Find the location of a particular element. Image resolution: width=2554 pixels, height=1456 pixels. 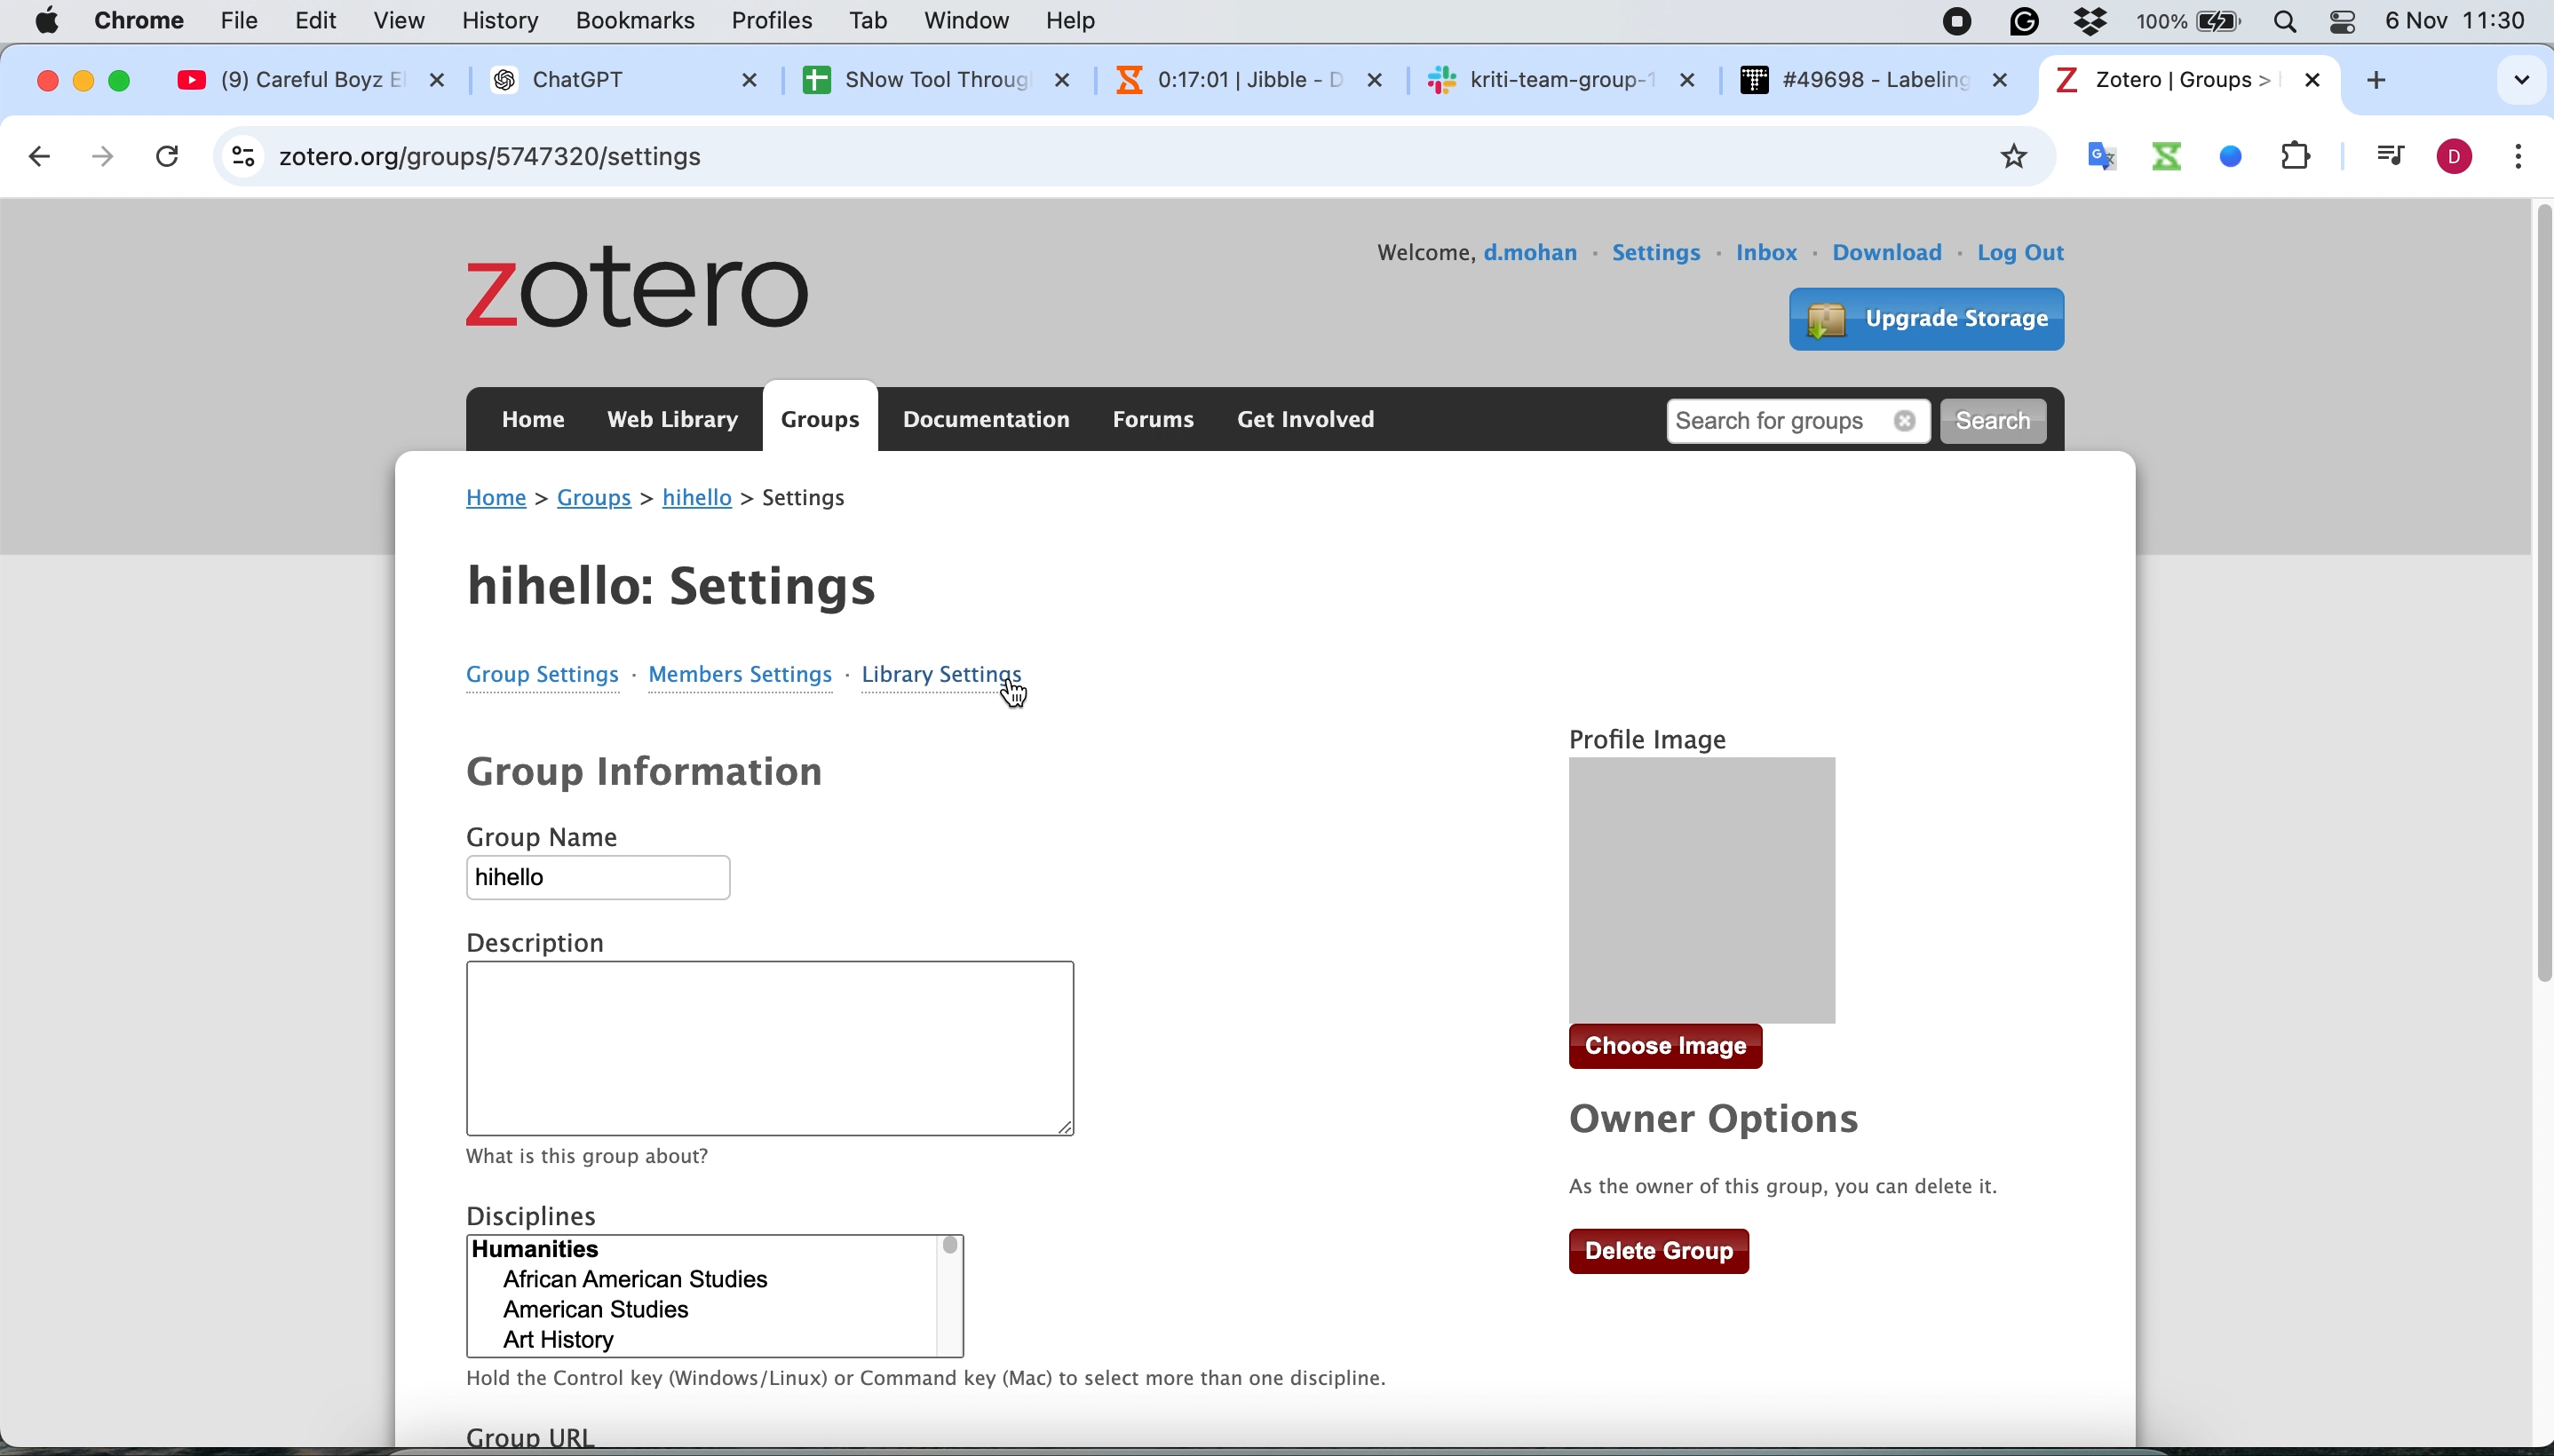

Image preview is located at coordinates (1750, 893).